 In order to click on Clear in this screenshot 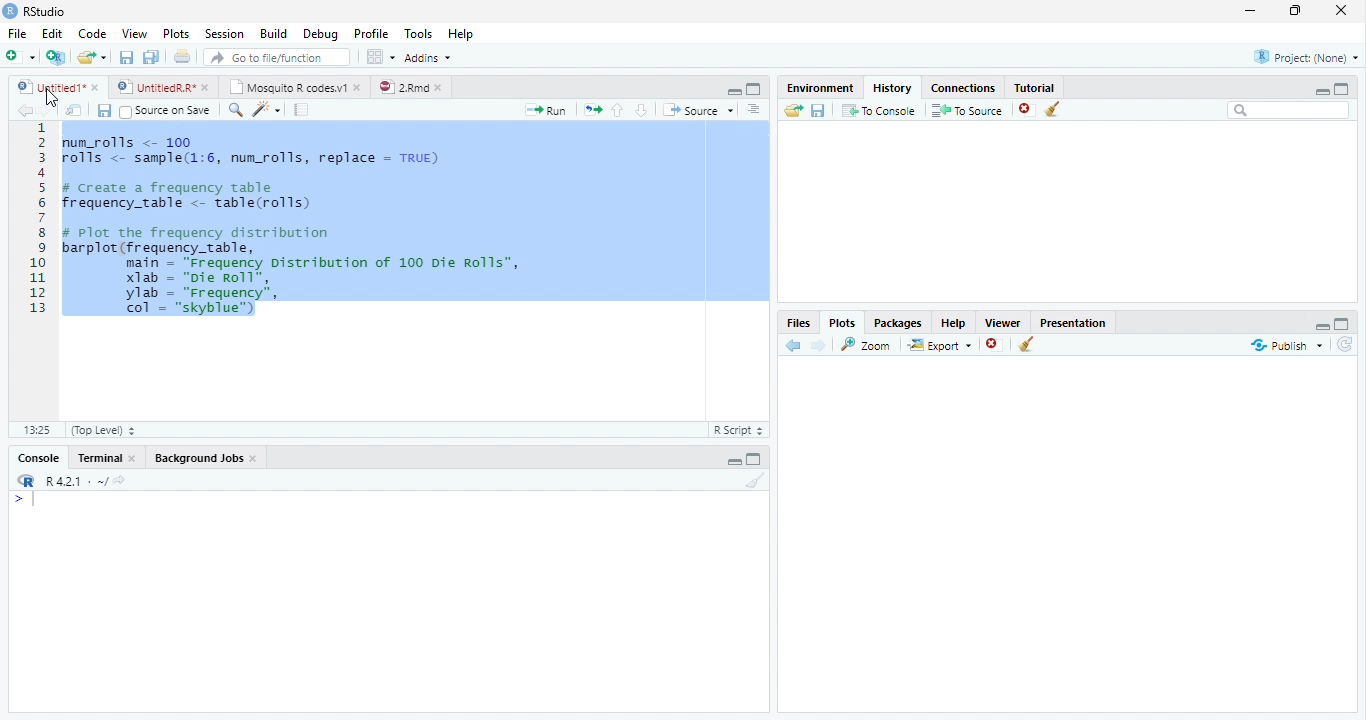, I will do `click(1053, 109)`.